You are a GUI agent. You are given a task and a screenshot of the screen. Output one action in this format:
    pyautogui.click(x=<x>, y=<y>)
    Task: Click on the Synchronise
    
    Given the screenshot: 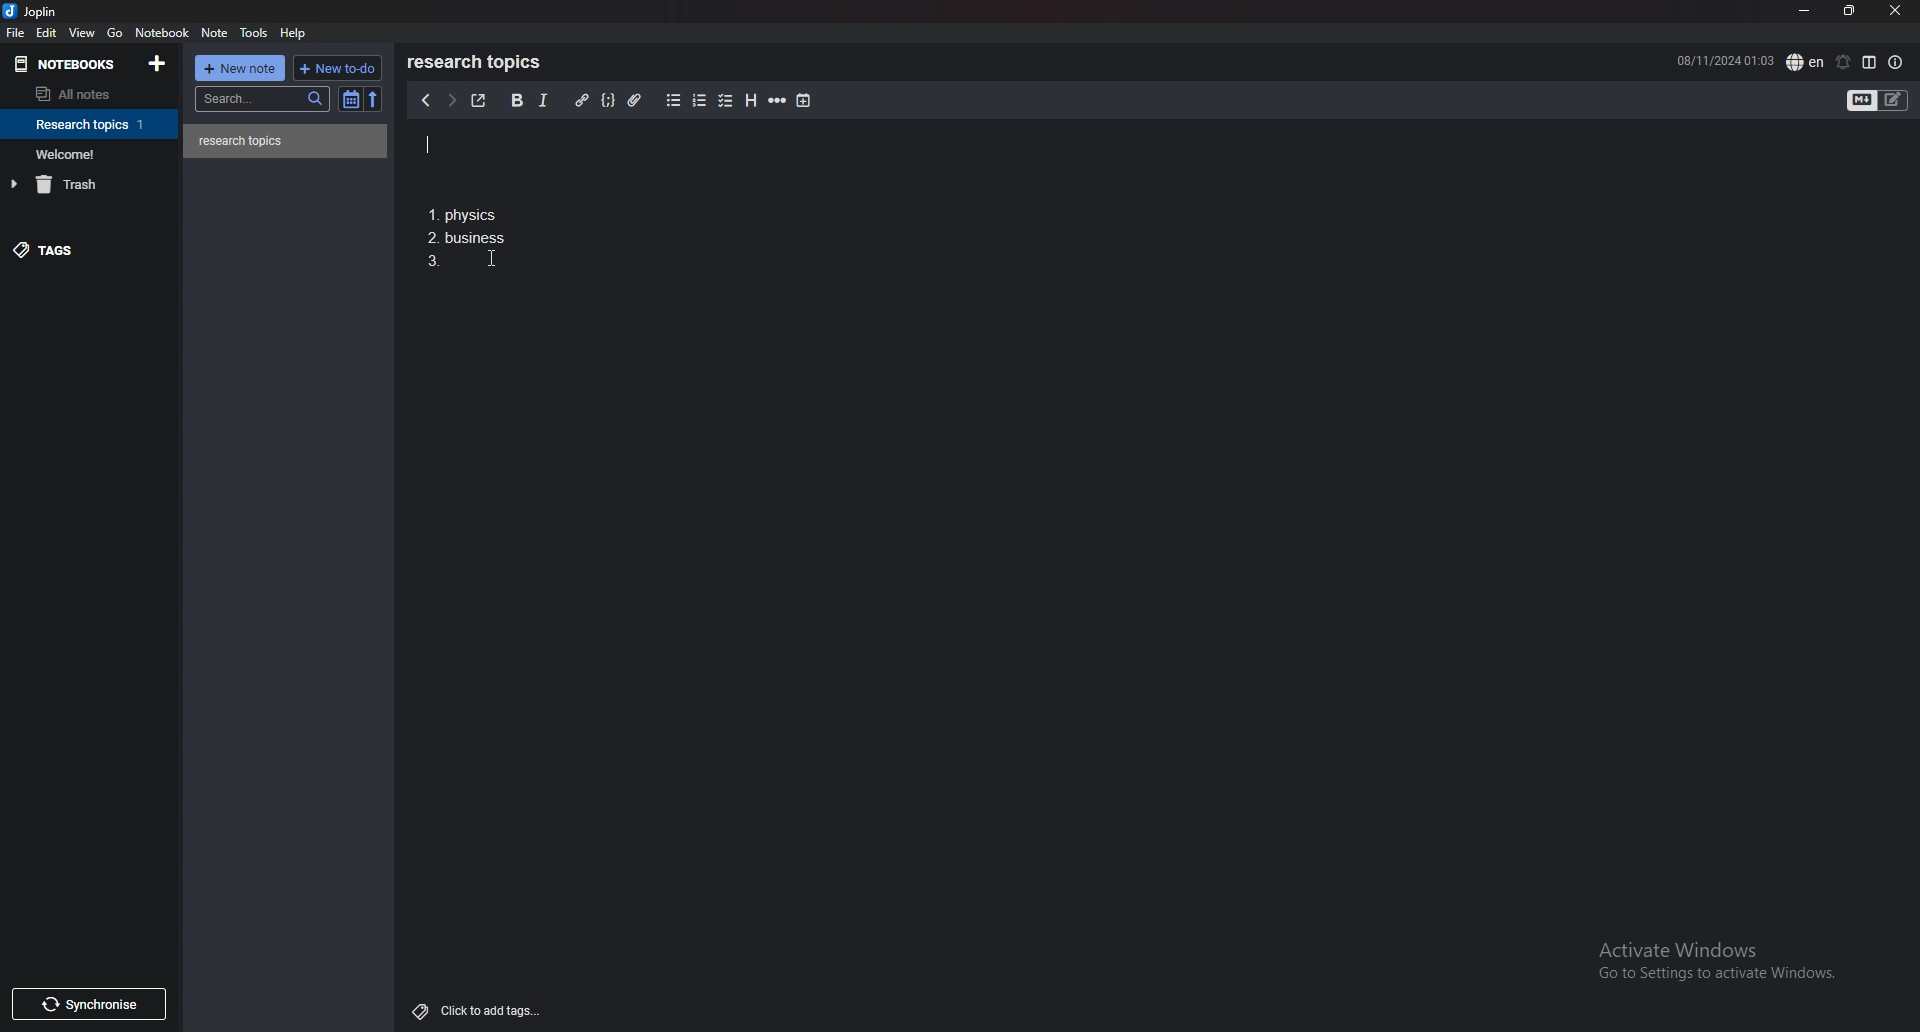 What is the action you would take?
    pyautogui.click(x=93, y=1003)
    